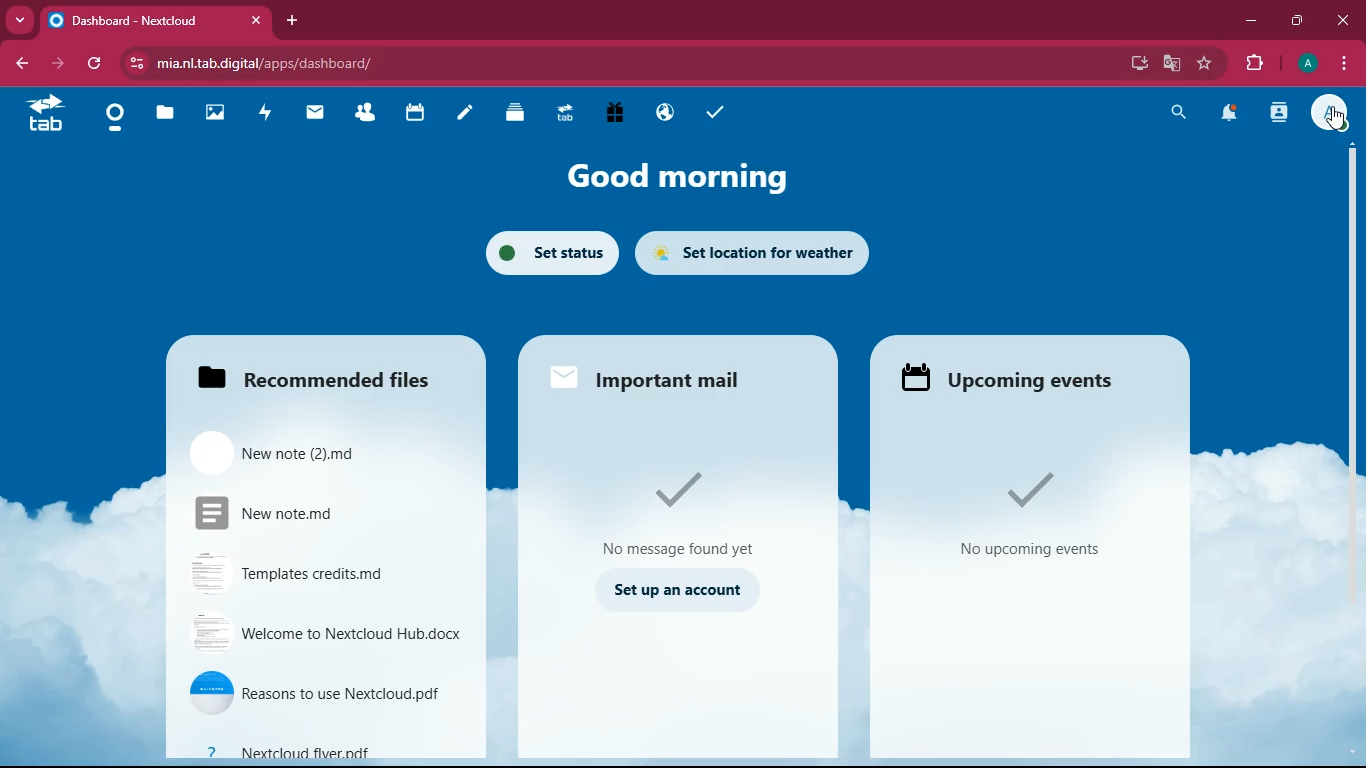 The image size is (1366, 768). I want to click on menu, so click(1342, 66).